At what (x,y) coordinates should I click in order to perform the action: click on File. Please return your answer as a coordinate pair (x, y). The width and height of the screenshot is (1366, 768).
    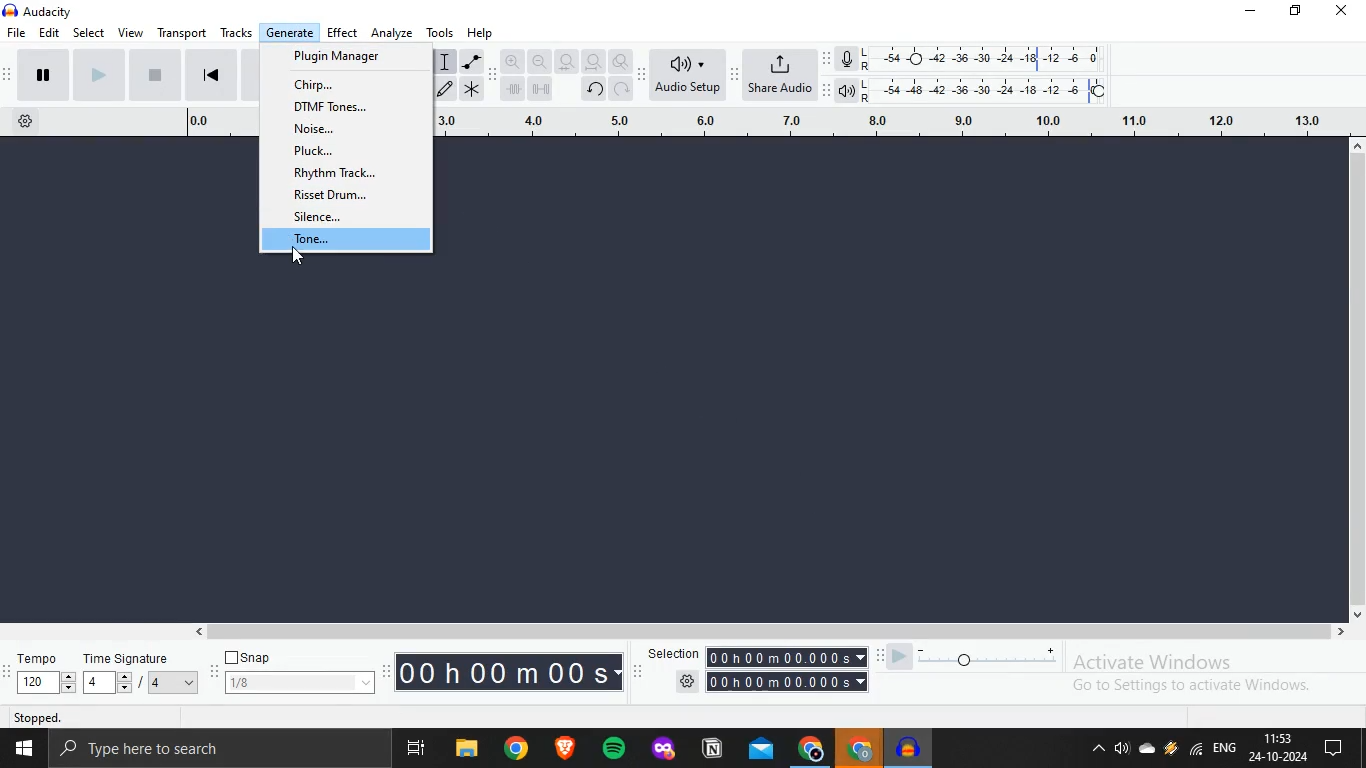
    Looking at the image, I should click on (466, 748).